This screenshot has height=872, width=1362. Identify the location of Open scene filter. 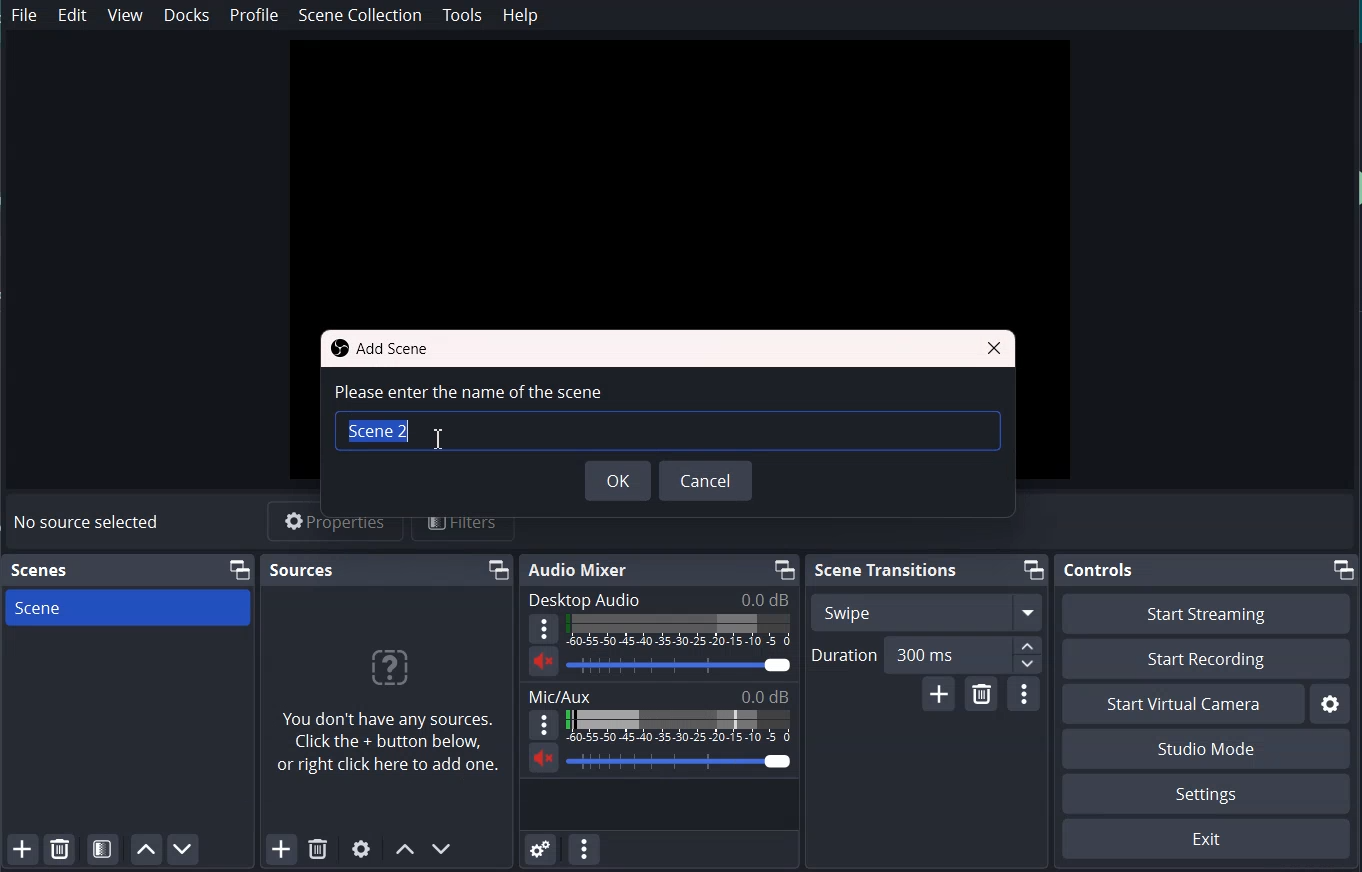
(102, 848).